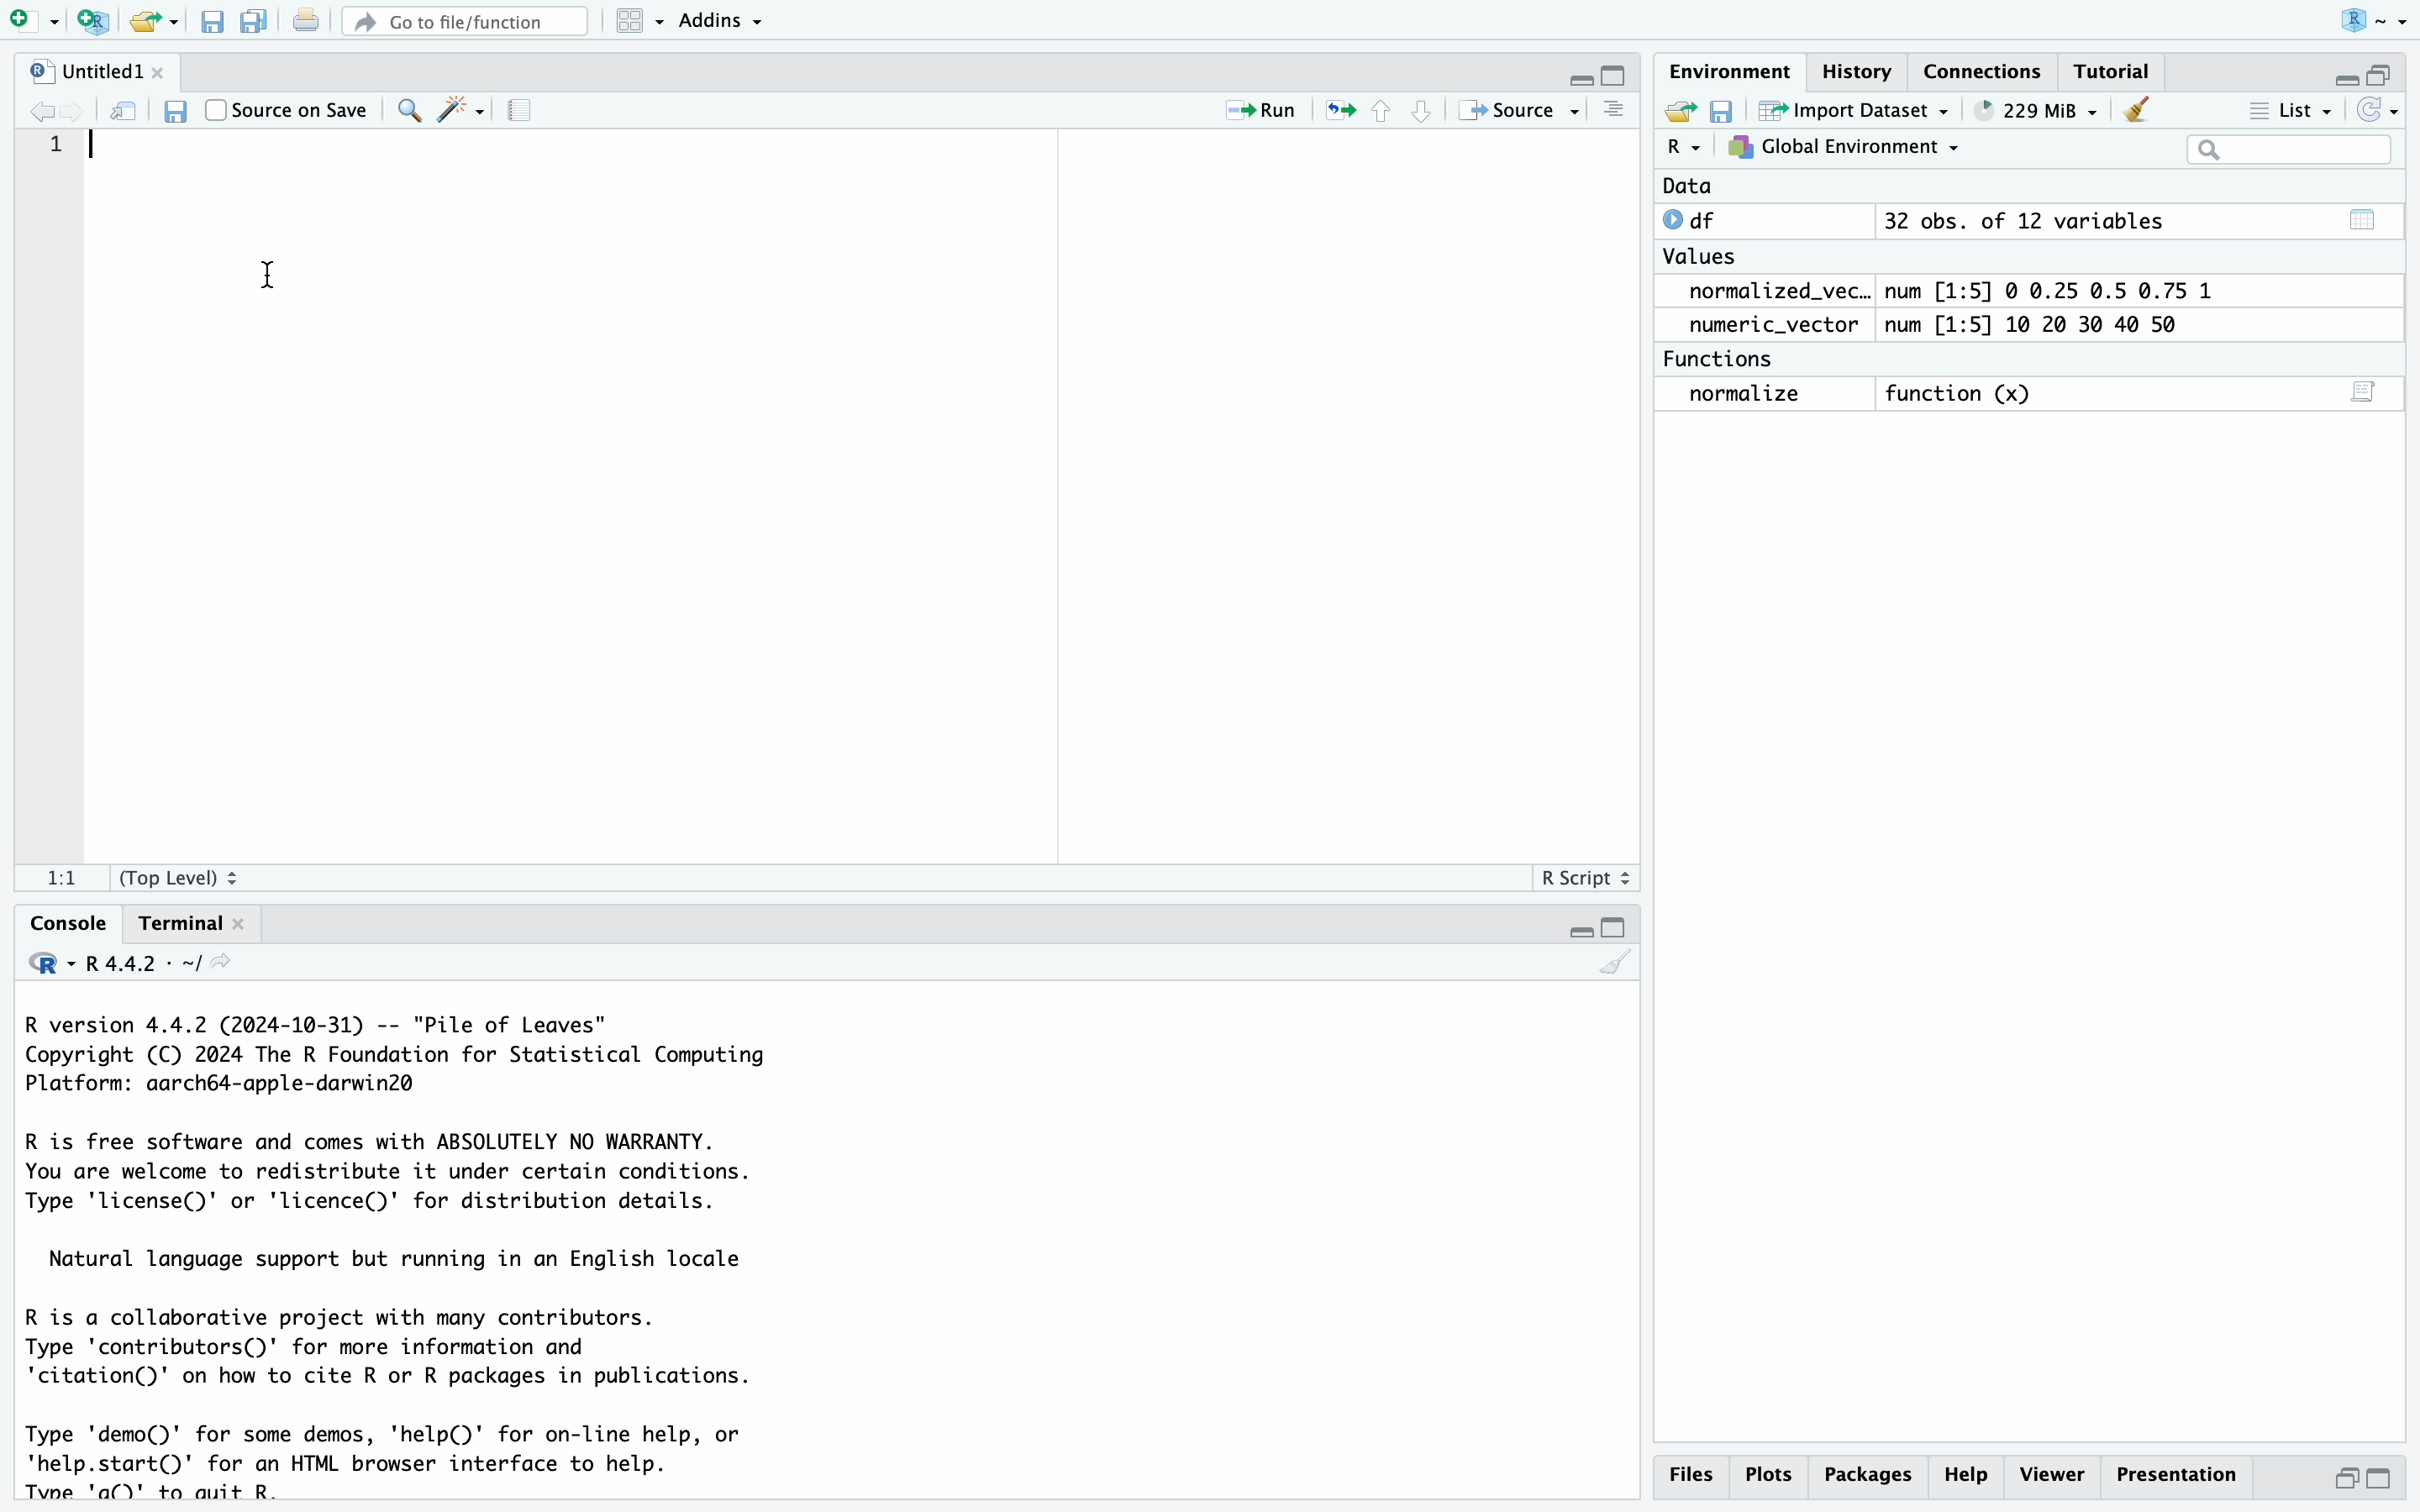  Describe the element at coordinates (1580, 82) in the screenshot. I see `minimize` at that location.